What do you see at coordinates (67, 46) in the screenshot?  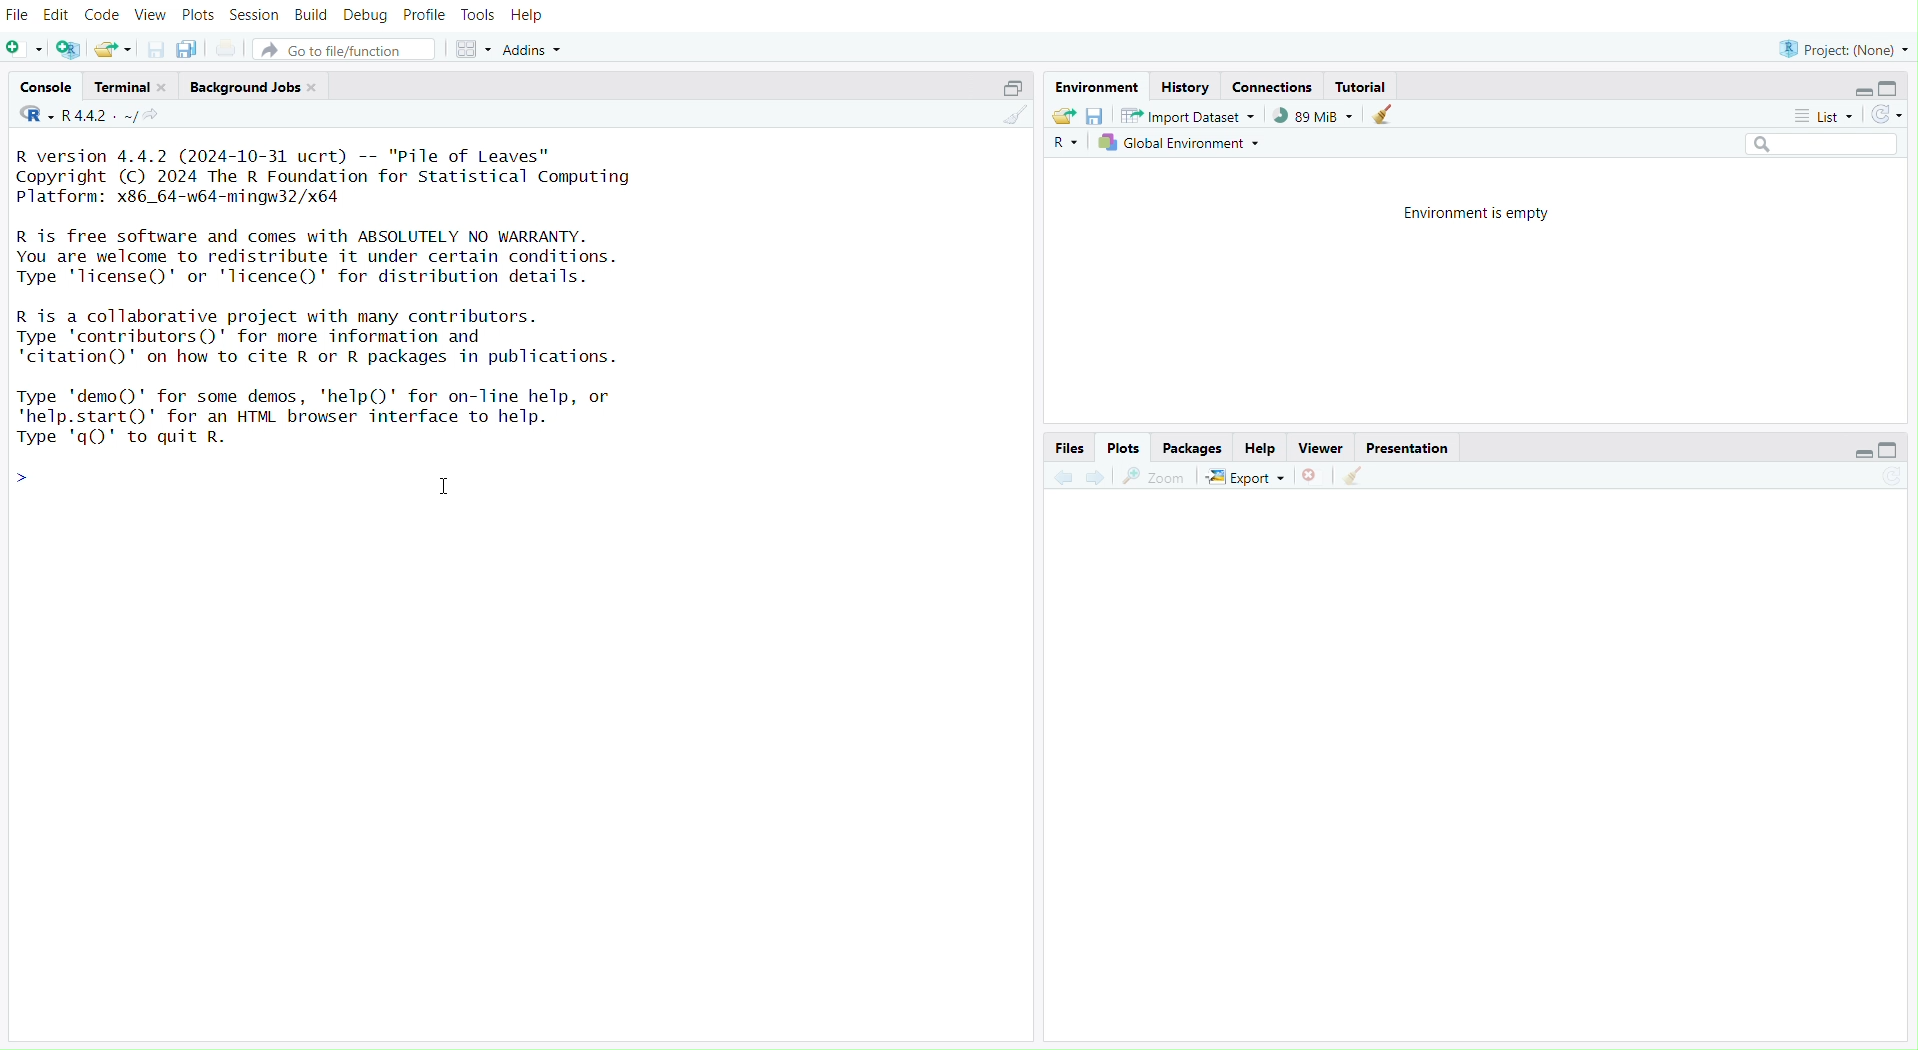 I see `Create a project` at bounding box center [67, 46].